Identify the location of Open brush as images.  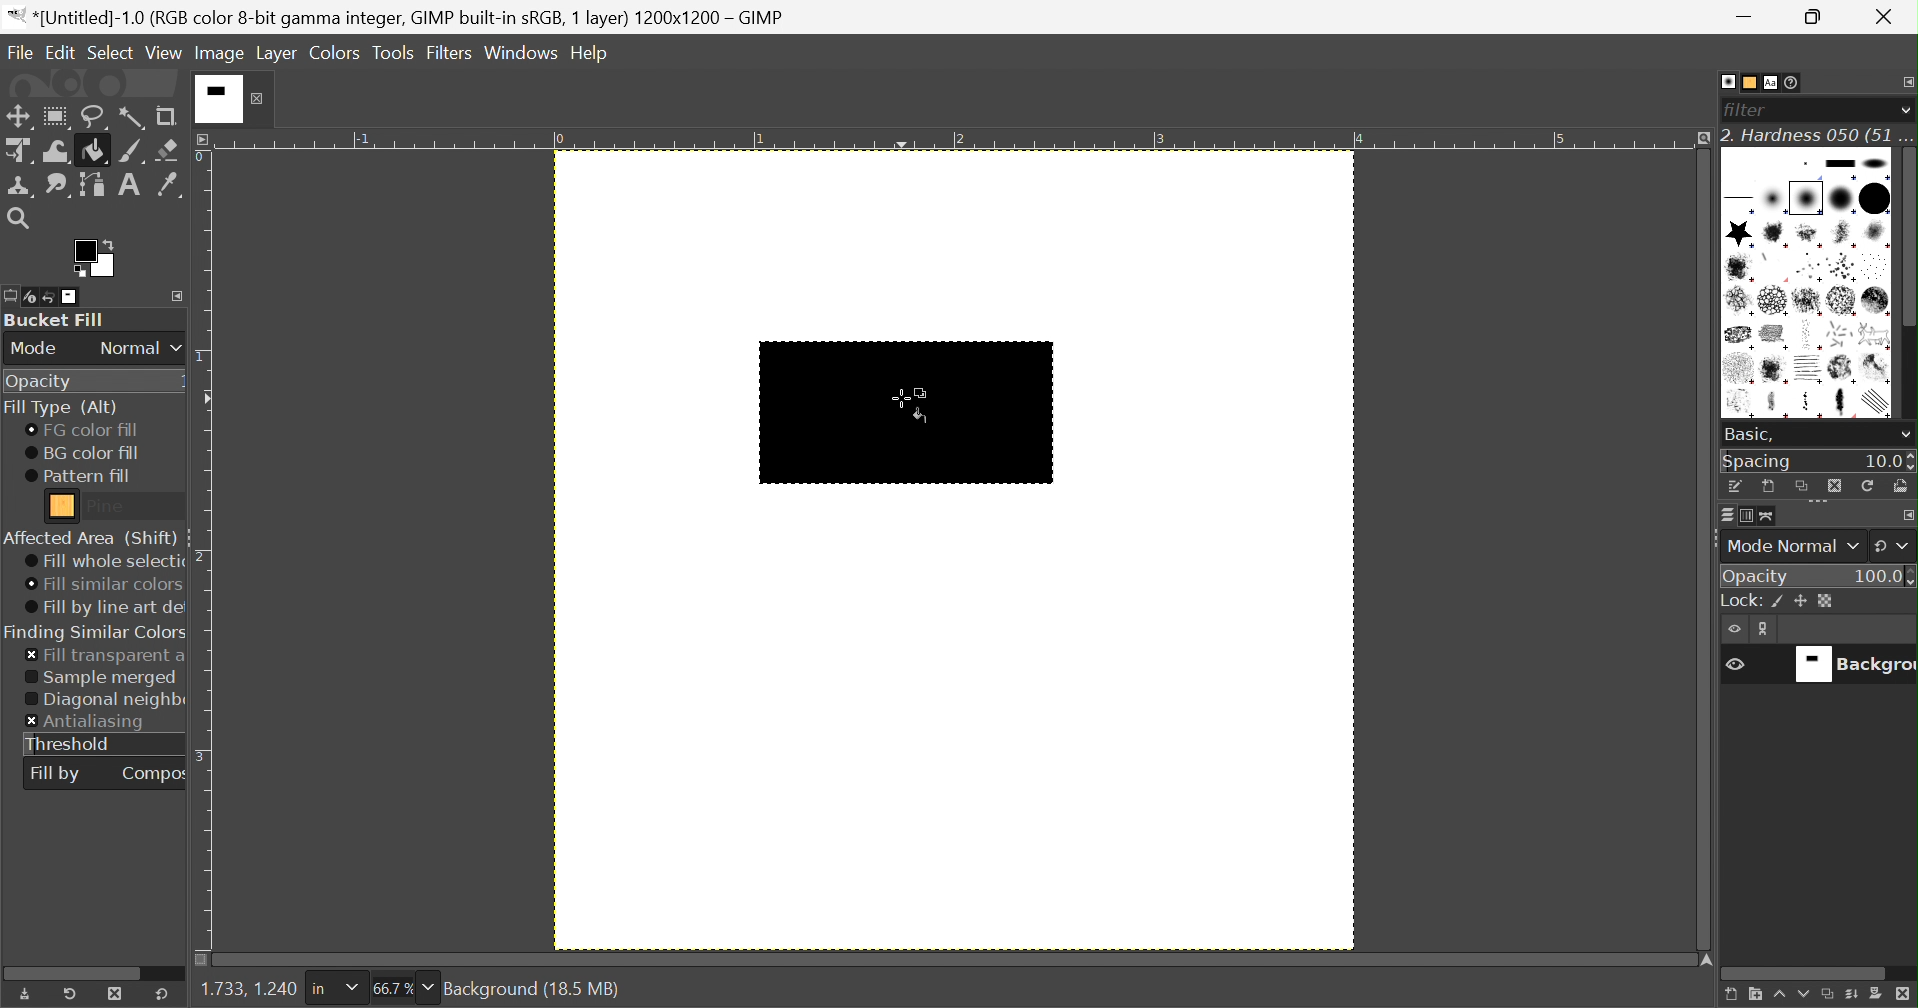
(1900, 485).